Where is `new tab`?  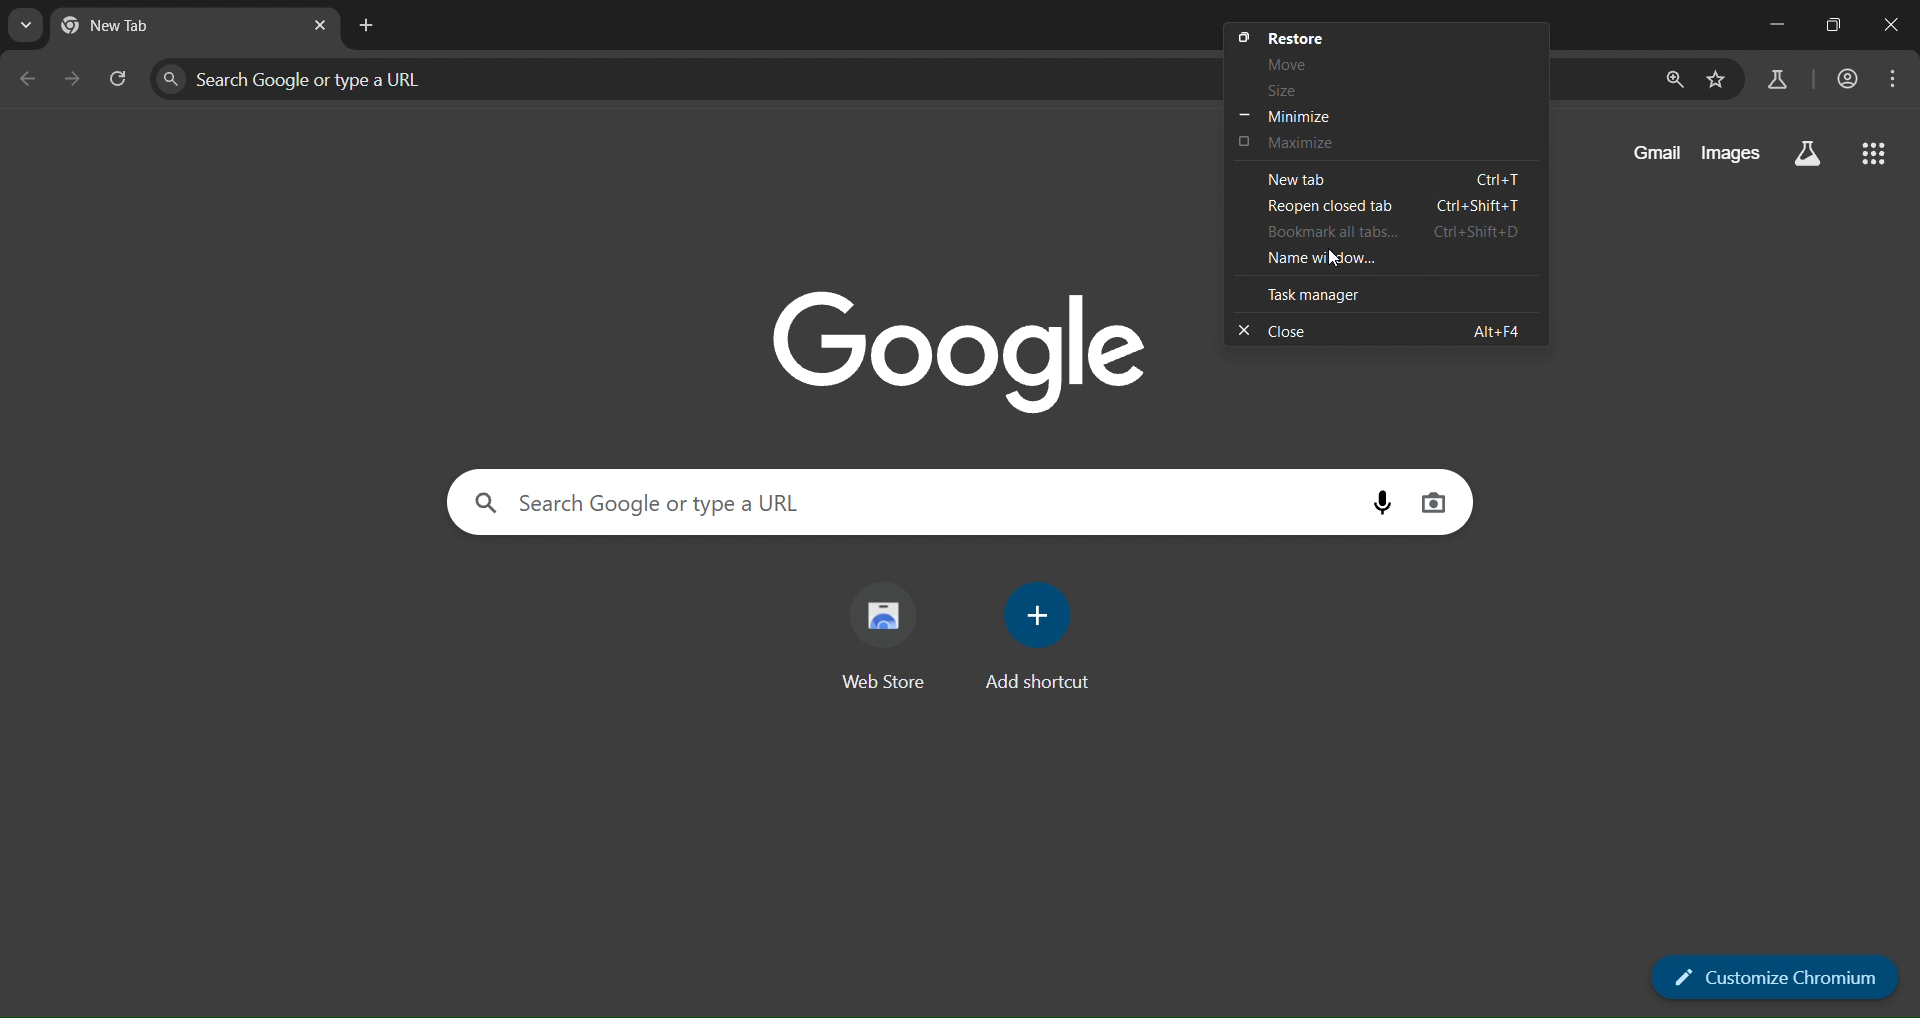 new tab is located at coordinates (134, 23).